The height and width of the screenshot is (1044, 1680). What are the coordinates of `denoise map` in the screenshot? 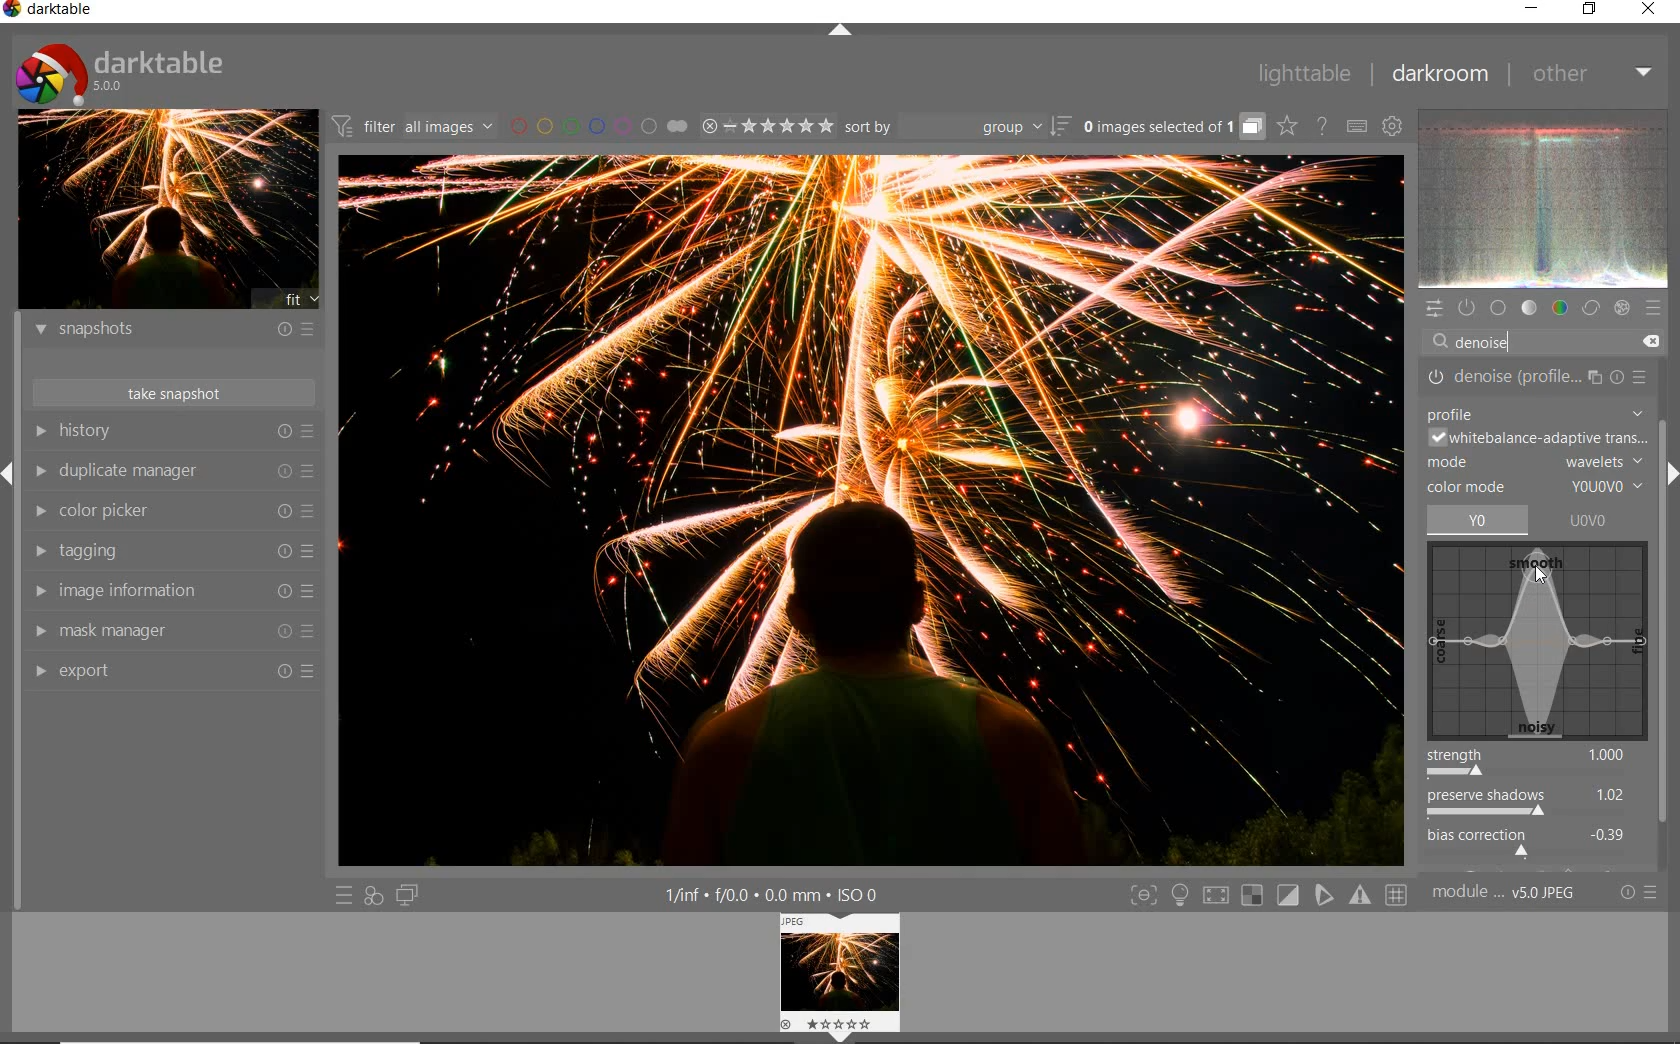 It's located at (1538, 642).